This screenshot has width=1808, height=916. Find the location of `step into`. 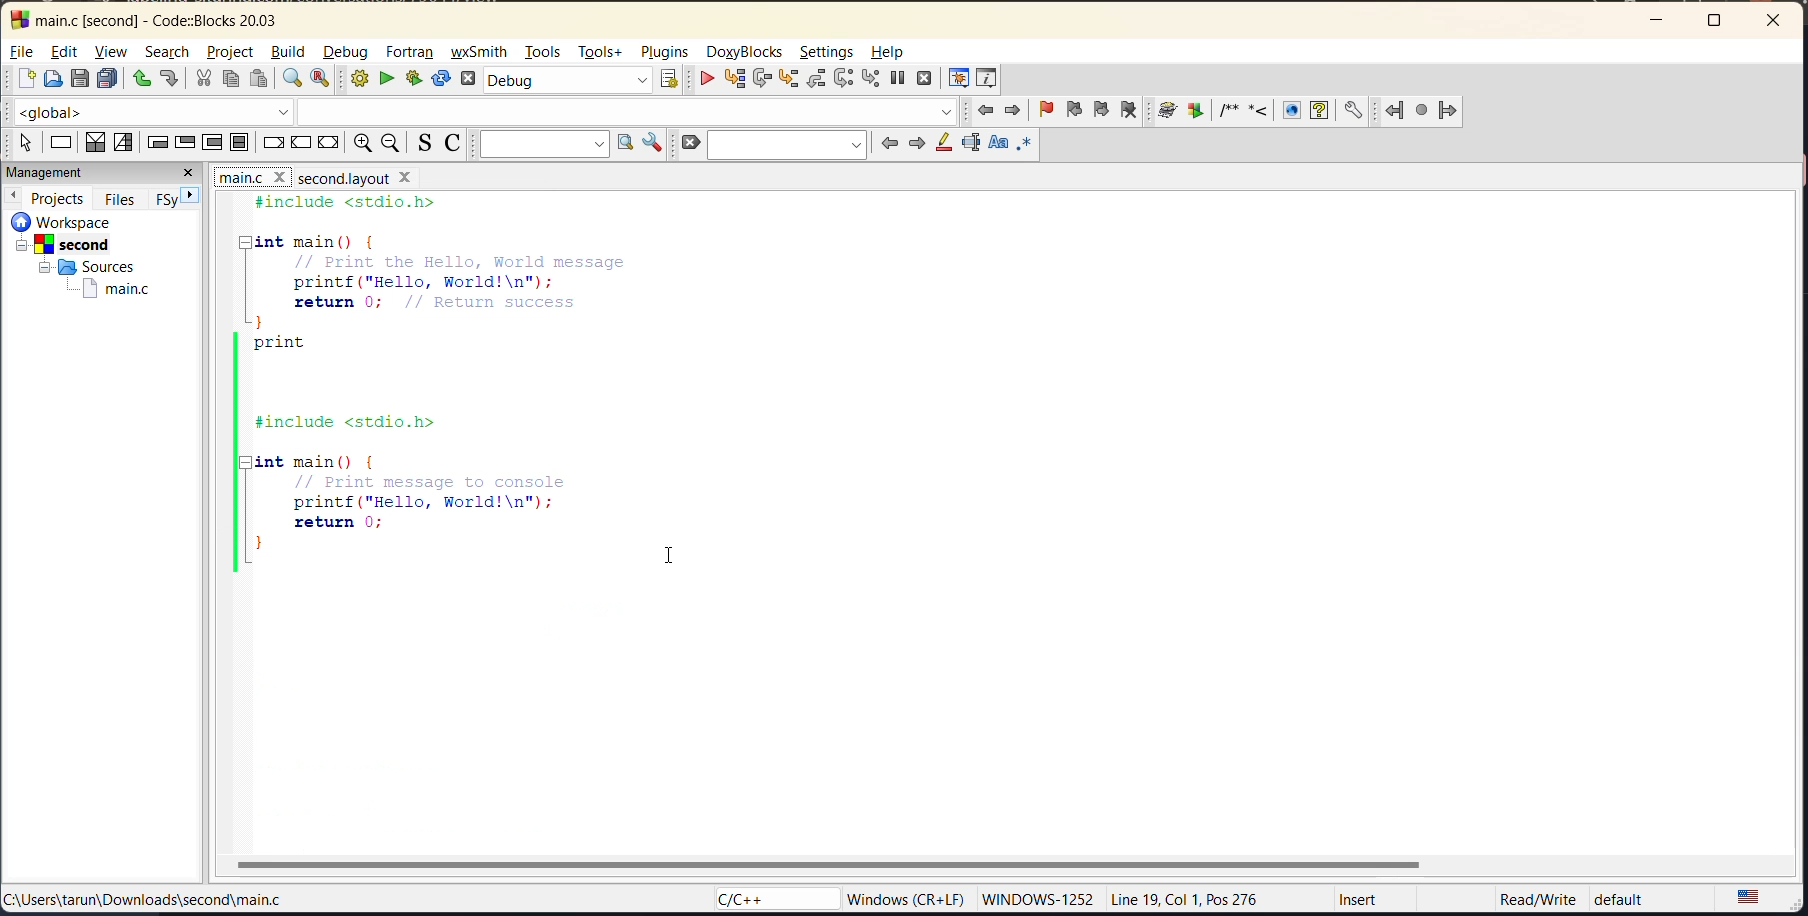

step into is located at coordinates (788, 81).